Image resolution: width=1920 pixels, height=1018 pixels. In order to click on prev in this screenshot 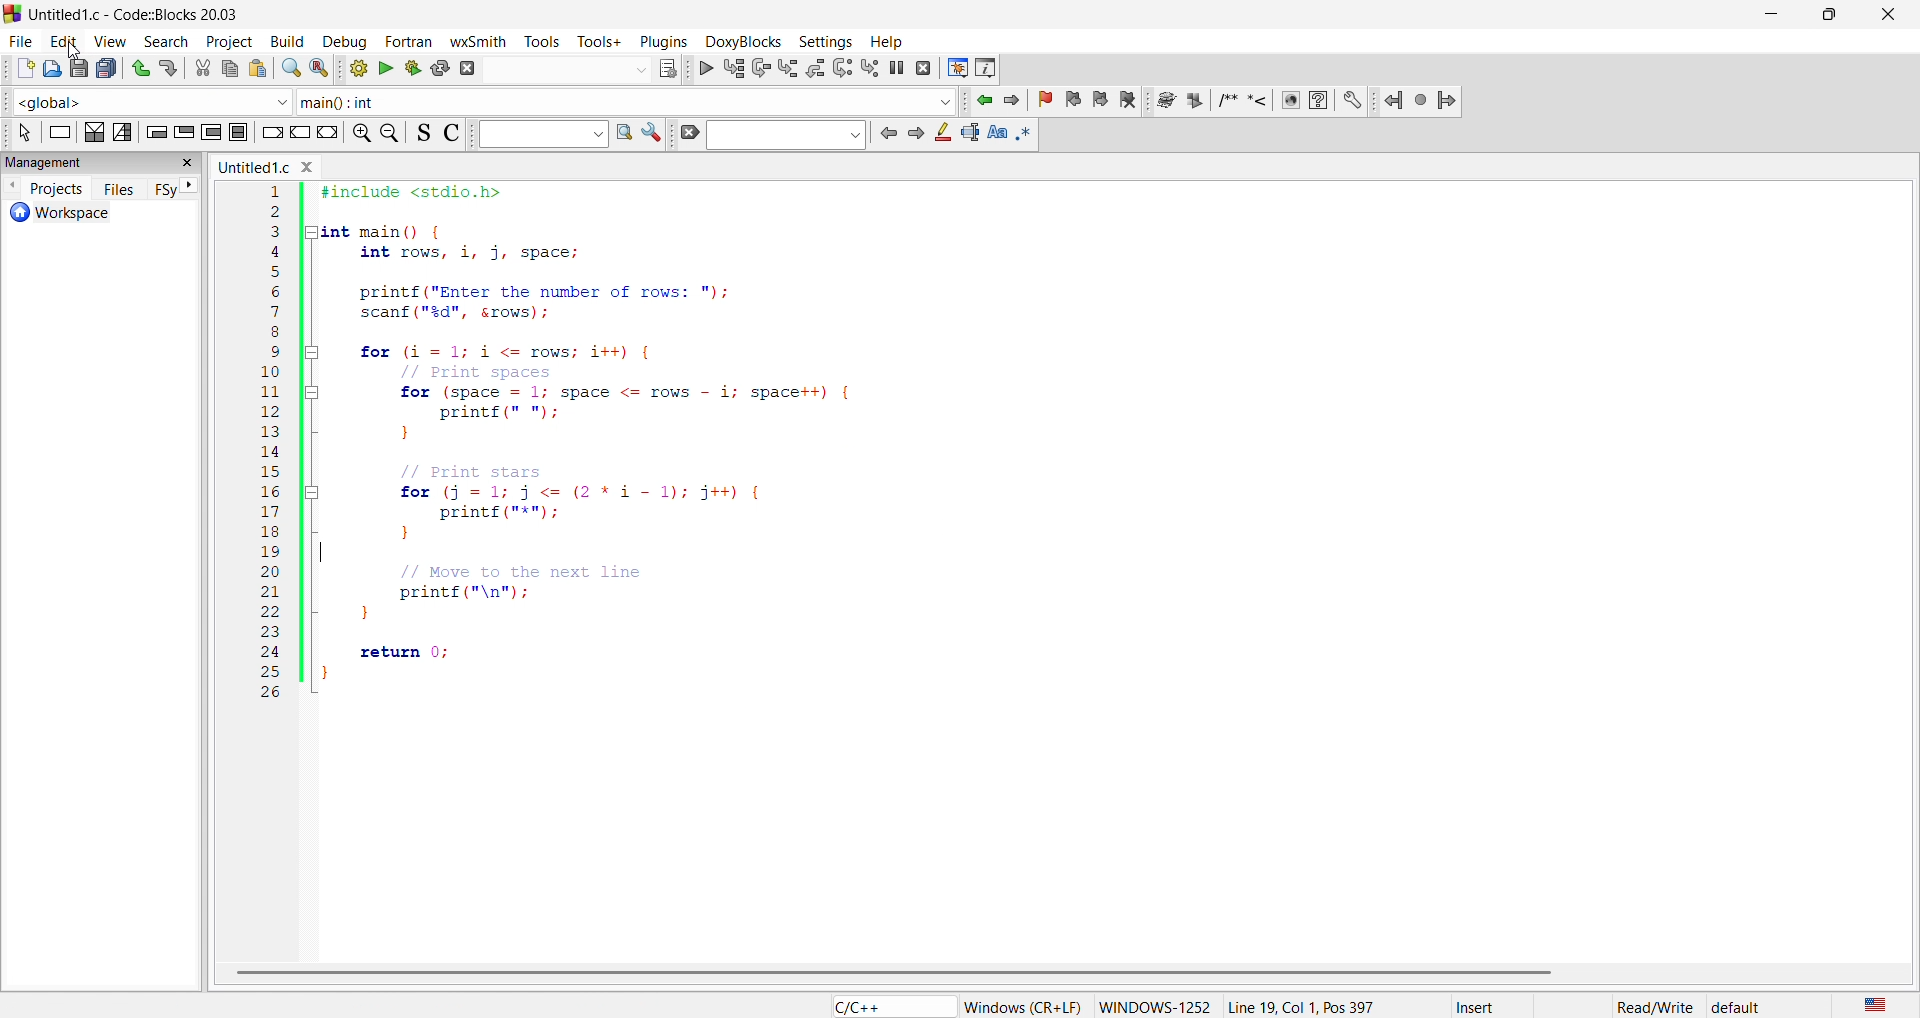, I will do `click(887, 133)`.